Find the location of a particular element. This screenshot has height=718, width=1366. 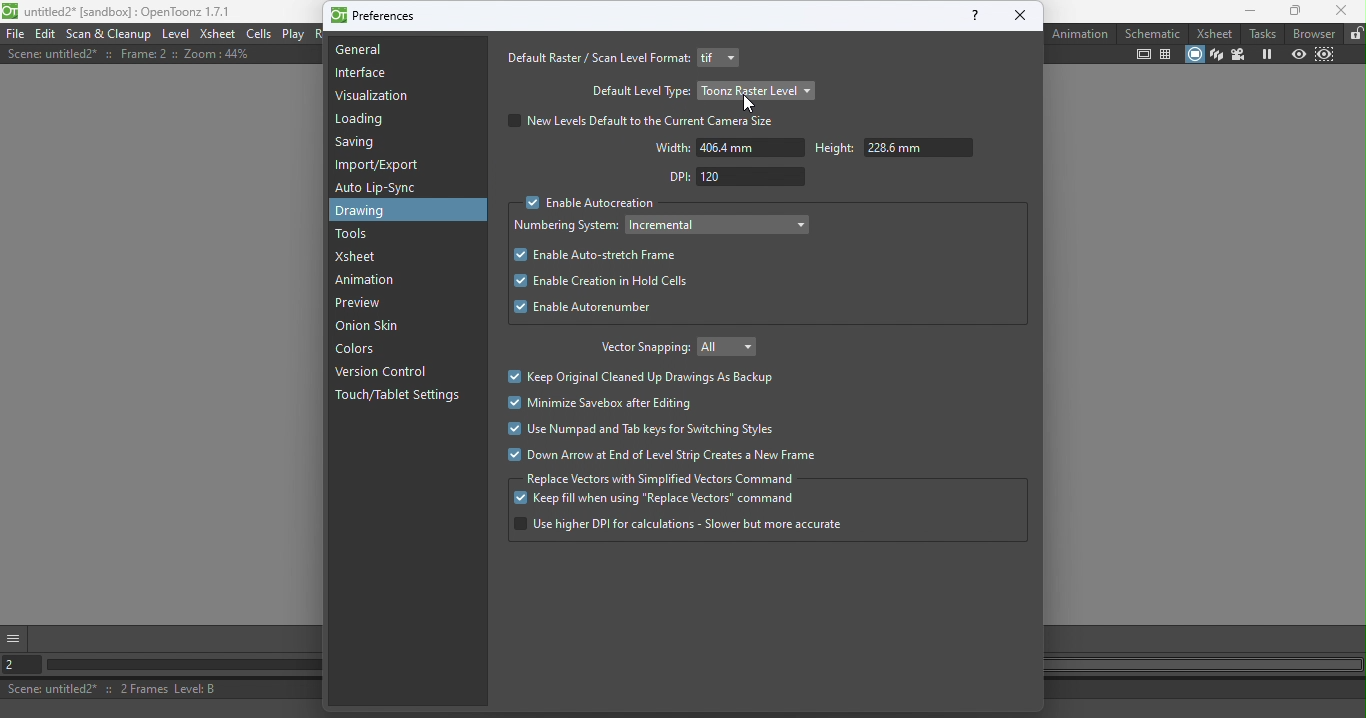

Camera stand view is located at coordinates (1193, 56).